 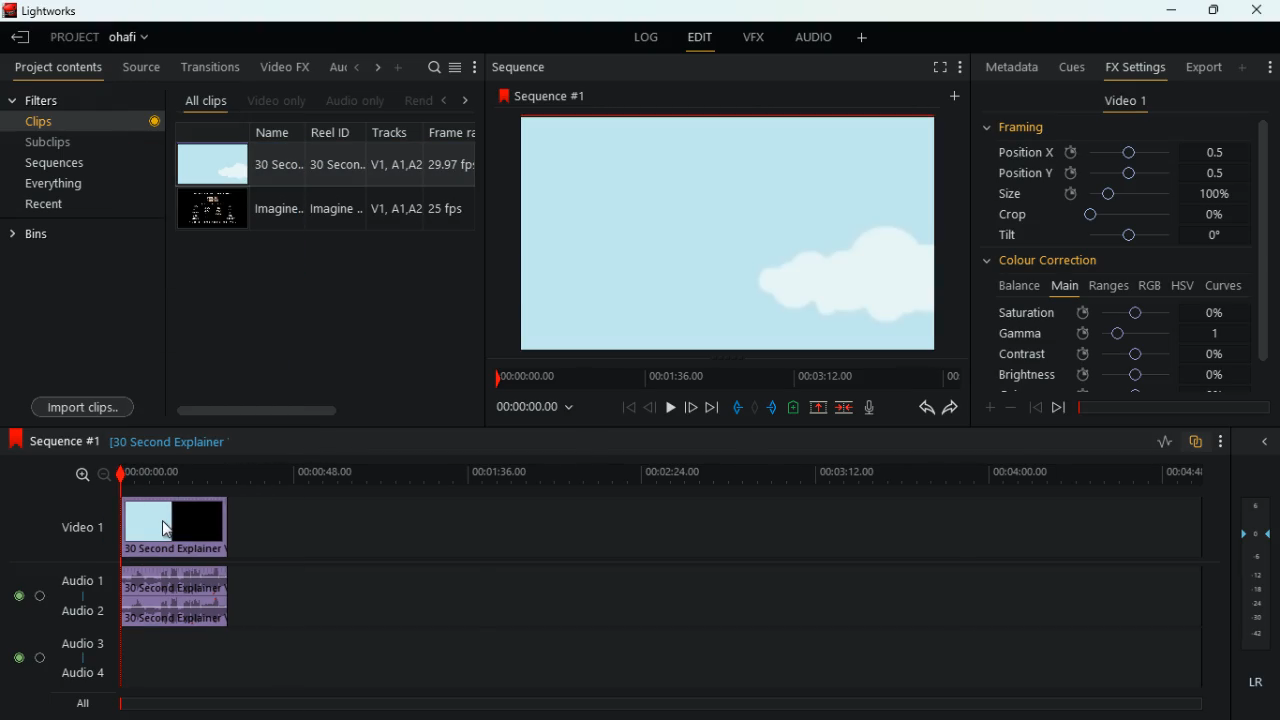 What do you see at coordinates (81, 610) in the screenshot?
I see `audio 2` at bounding box center [81, 610].